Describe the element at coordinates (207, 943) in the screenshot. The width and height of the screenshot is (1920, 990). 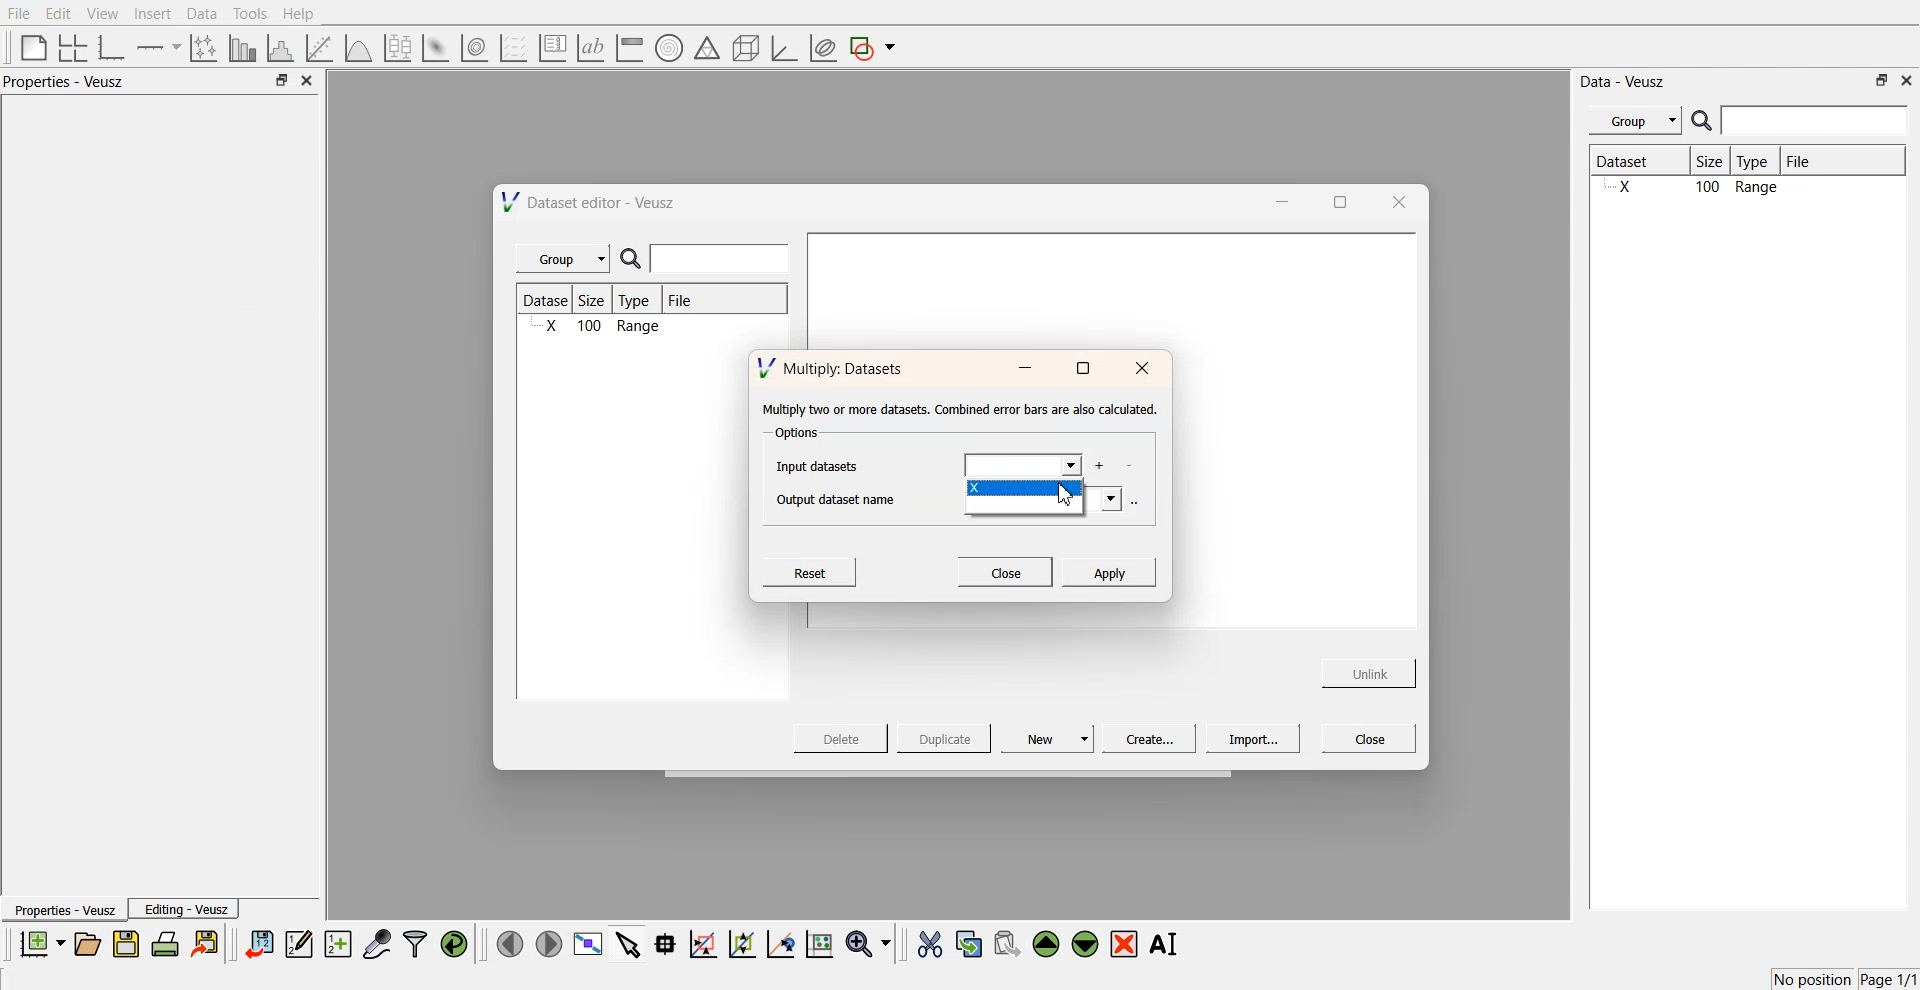
I see `export` at that location.